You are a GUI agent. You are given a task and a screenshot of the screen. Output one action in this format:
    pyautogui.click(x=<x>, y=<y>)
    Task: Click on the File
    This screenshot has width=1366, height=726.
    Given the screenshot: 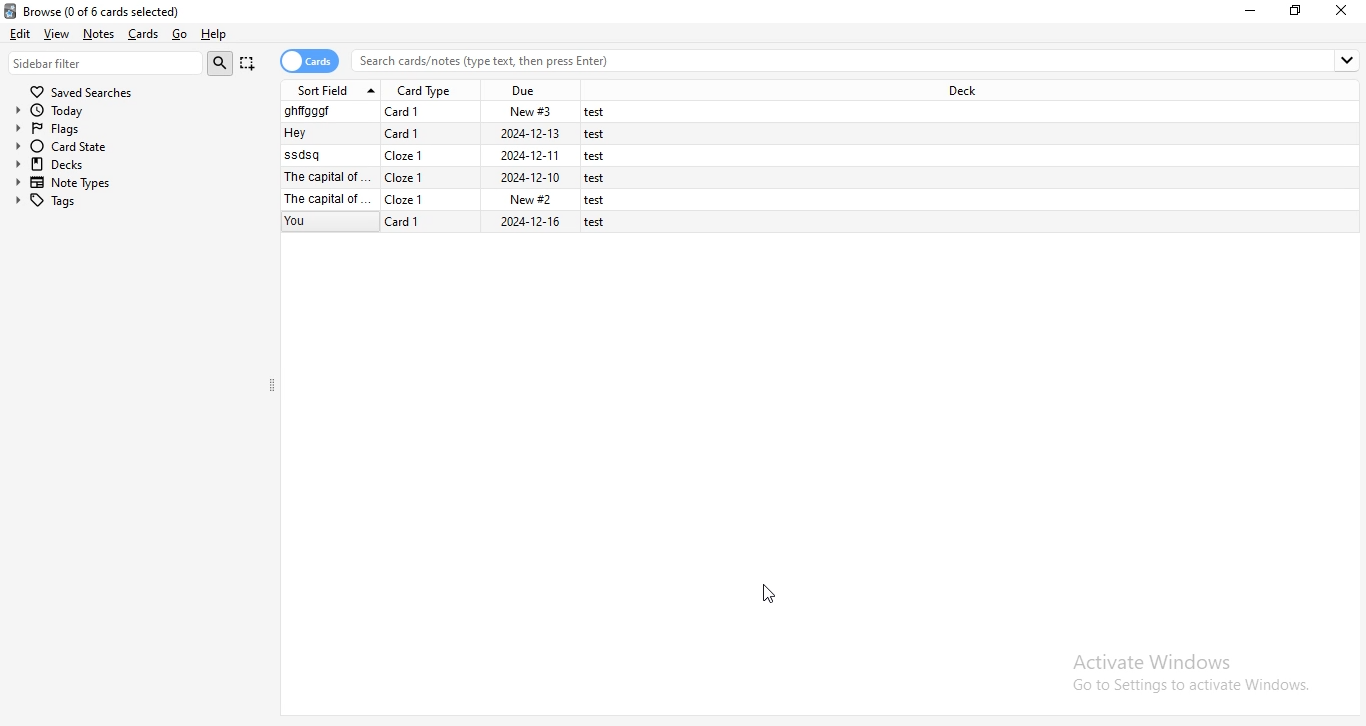 What is the action you would take?
    pyautogui.click(x=456, y=176)
    